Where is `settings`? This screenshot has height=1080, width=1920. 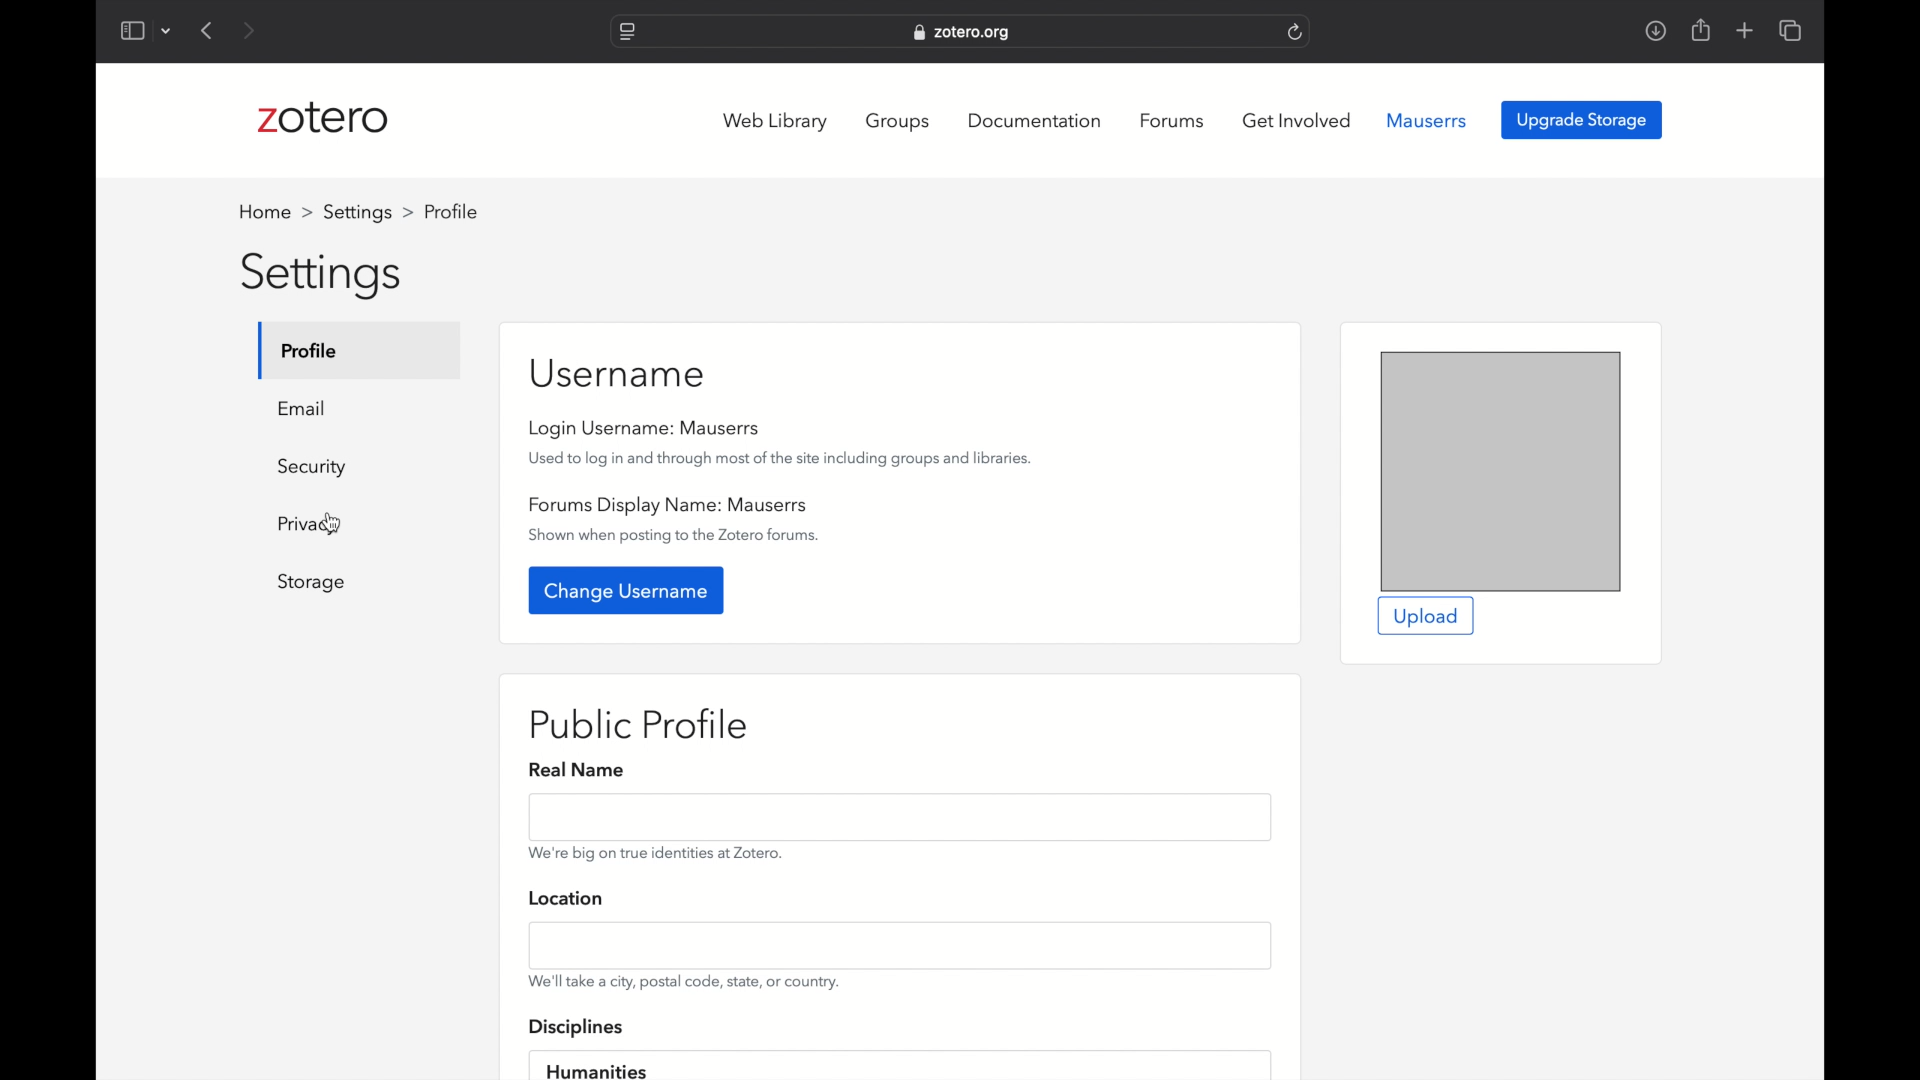
settings is located at coordinates (368, 212).